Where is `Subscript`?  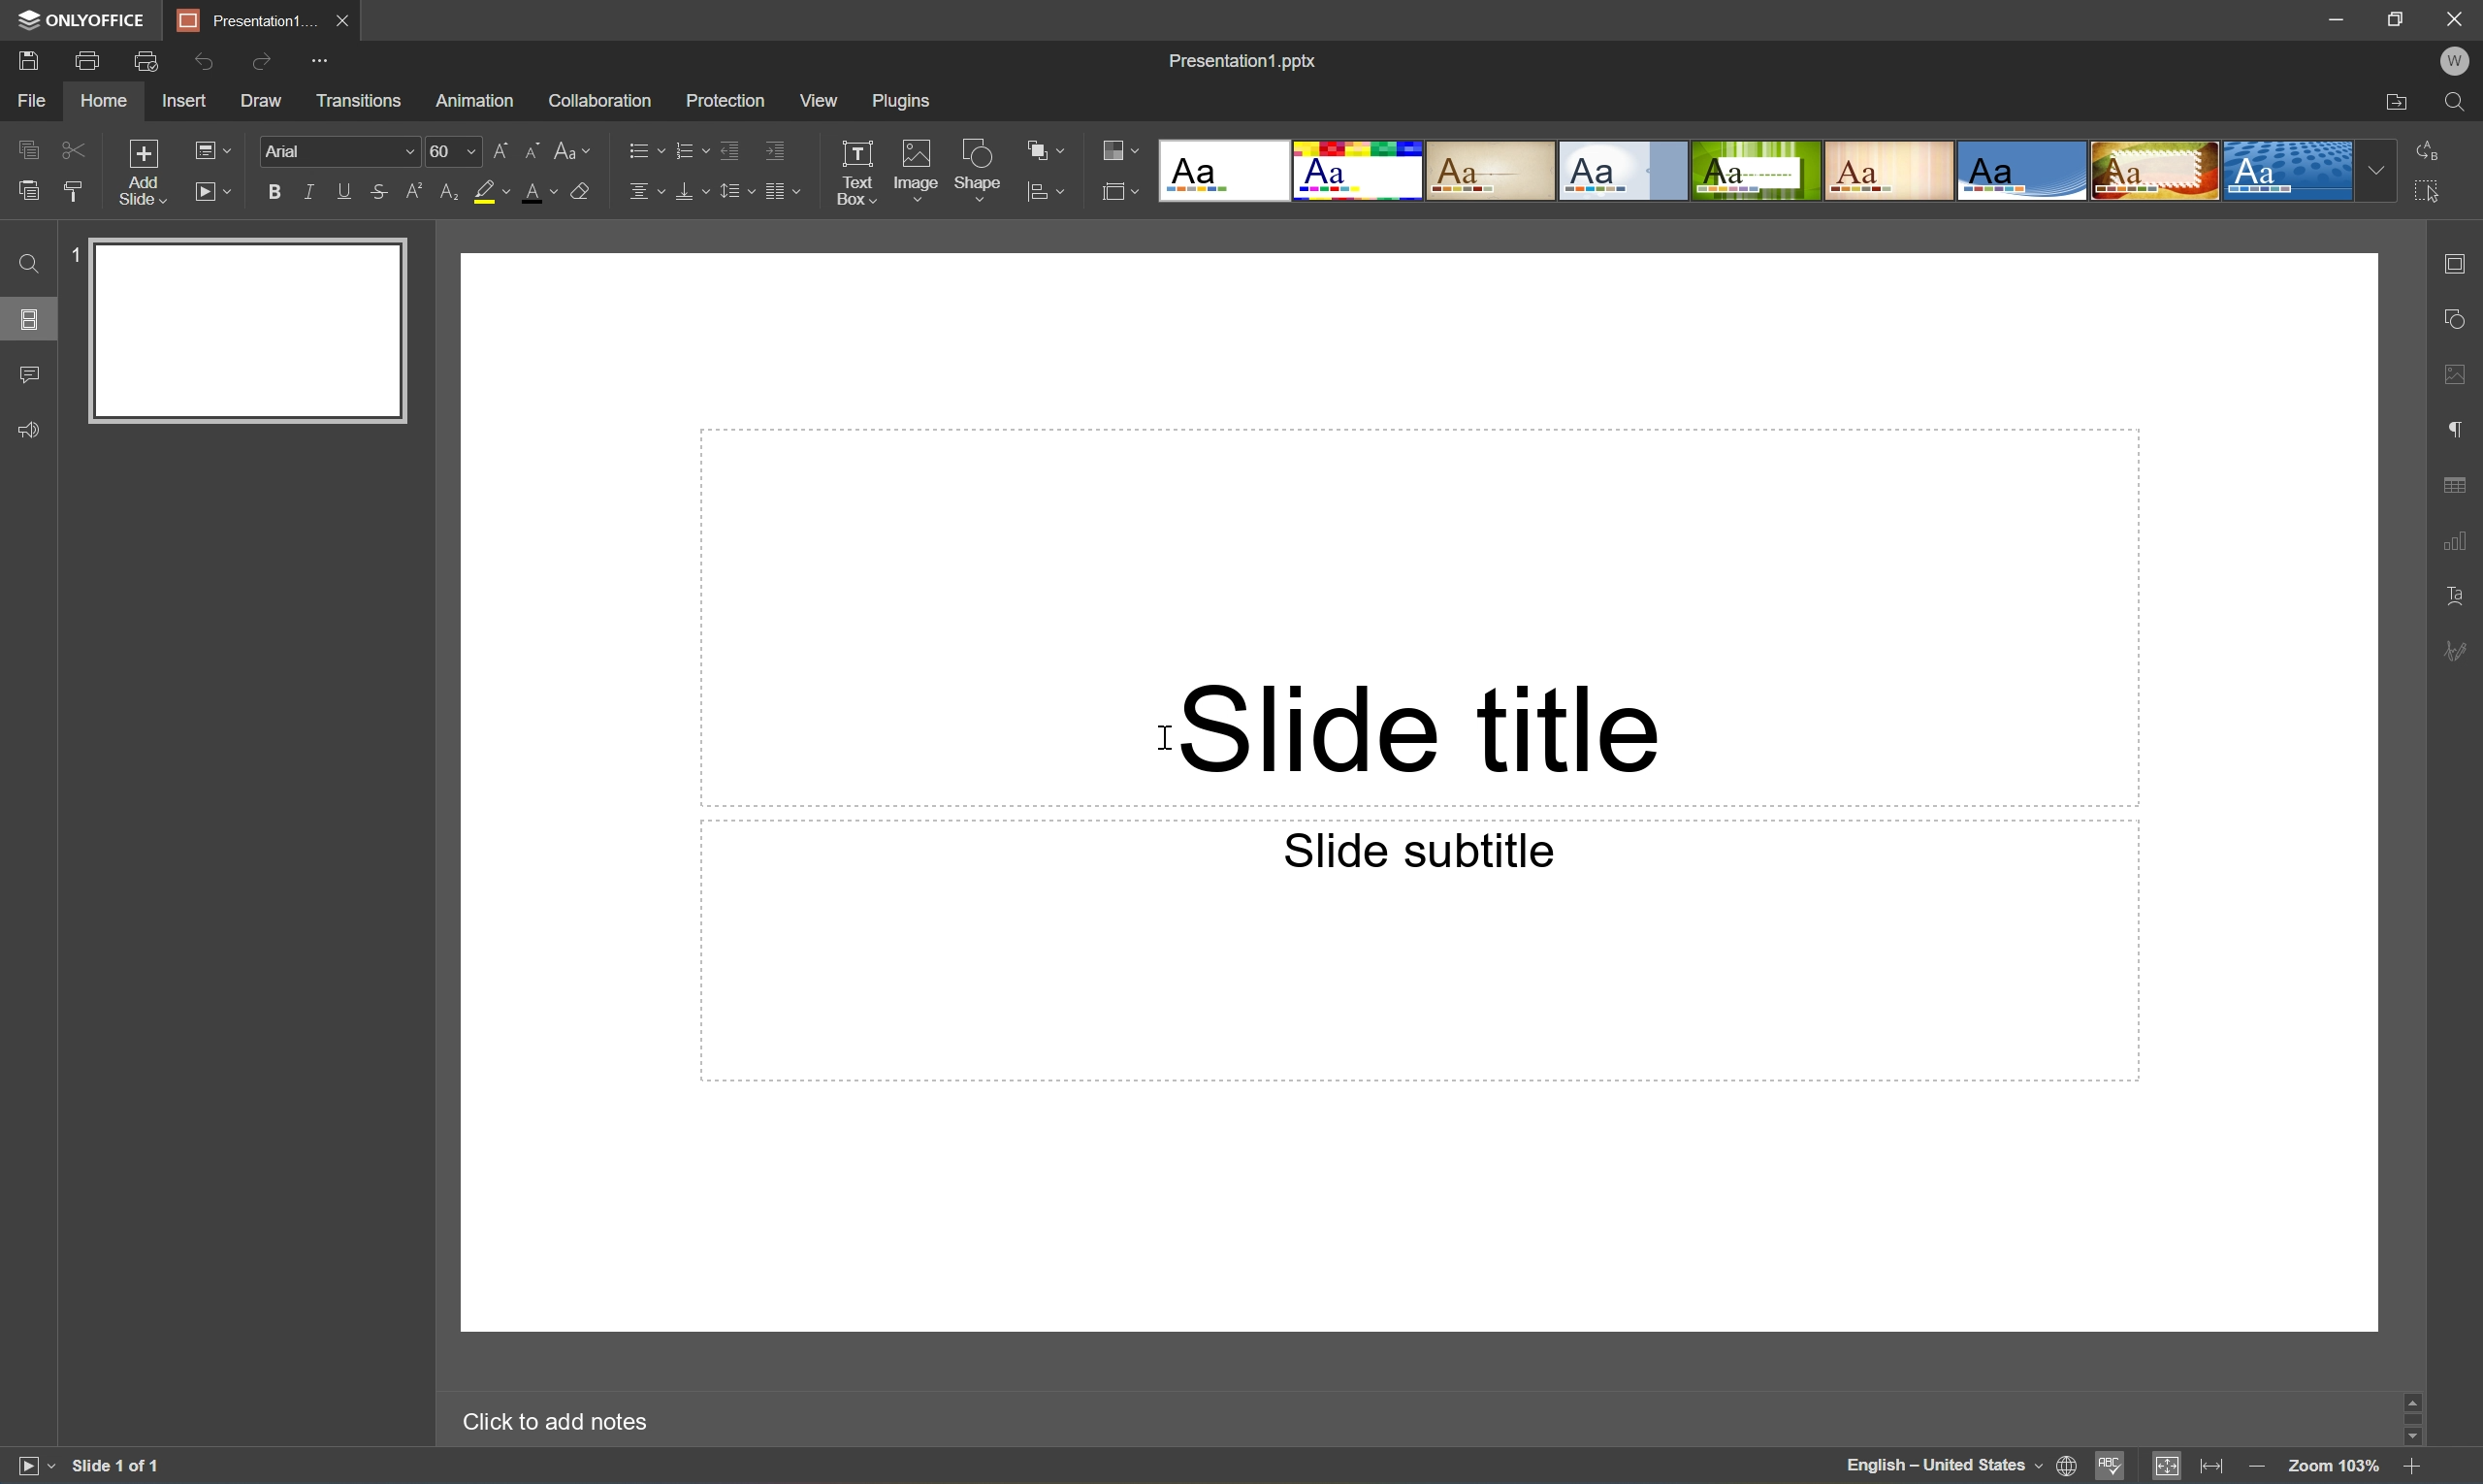
Subscript is located at coordinates (452, 194).